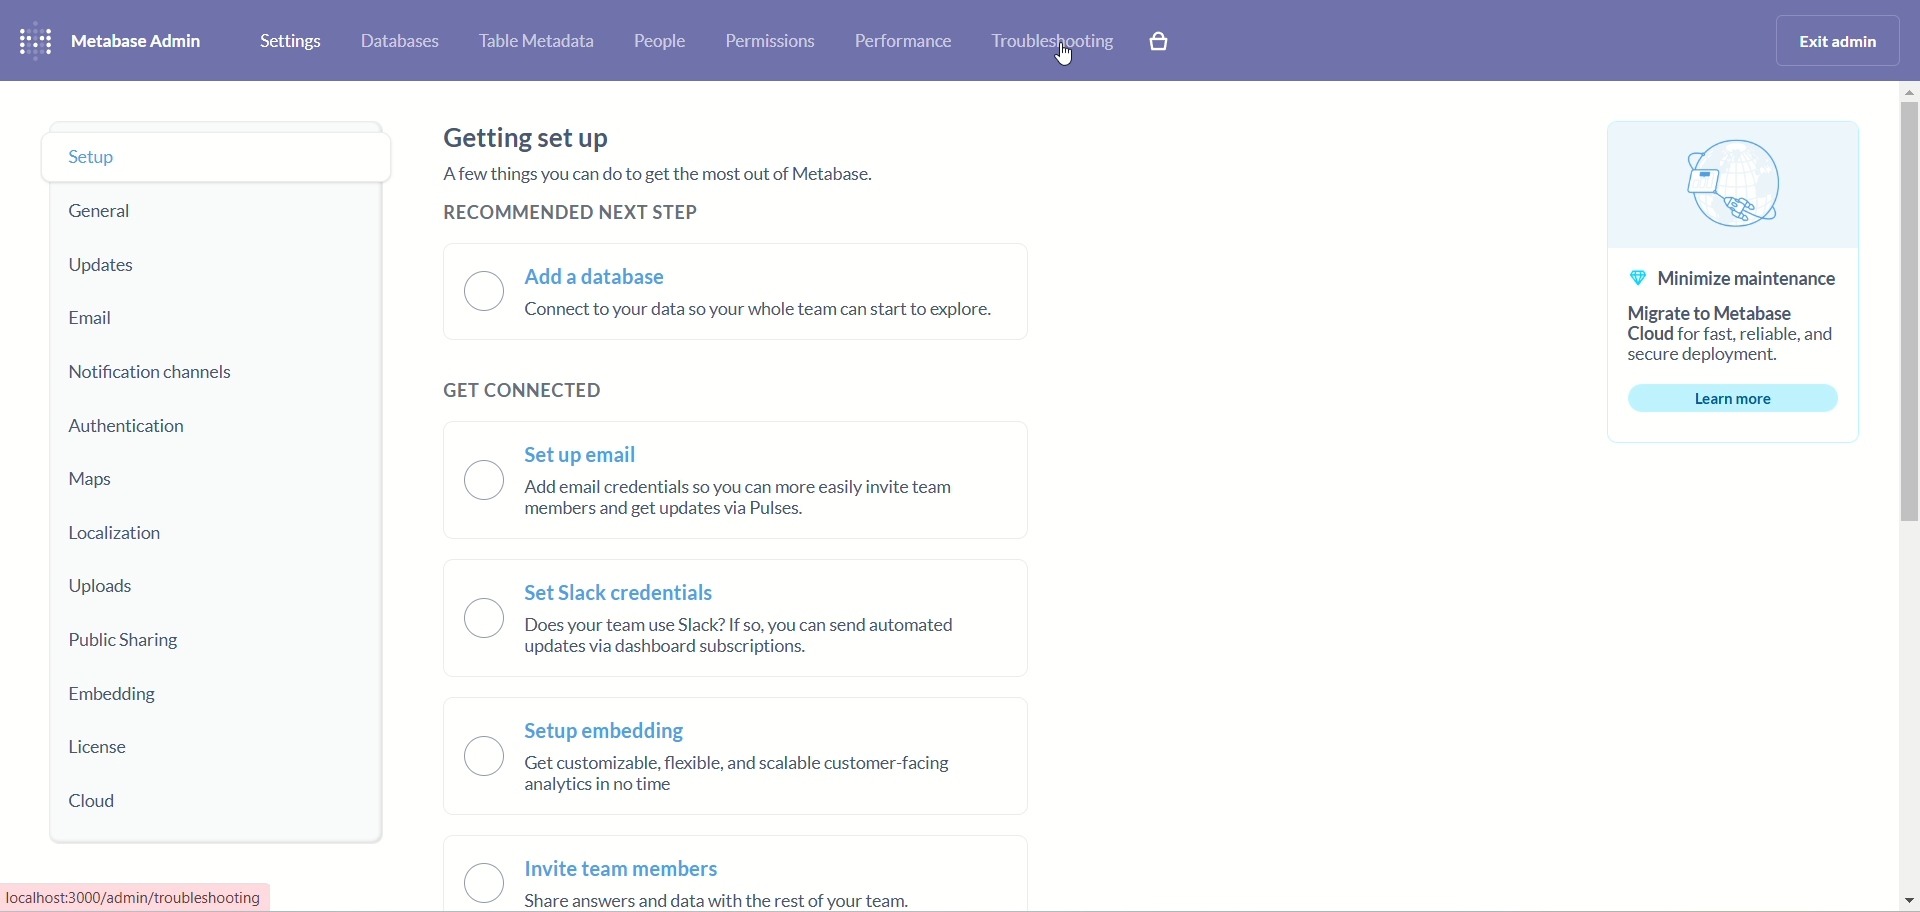 This screenshot has width=1920, height=912. Describe the element at coordinates (904, 44) in the screenshot. I see `performance` at that location.